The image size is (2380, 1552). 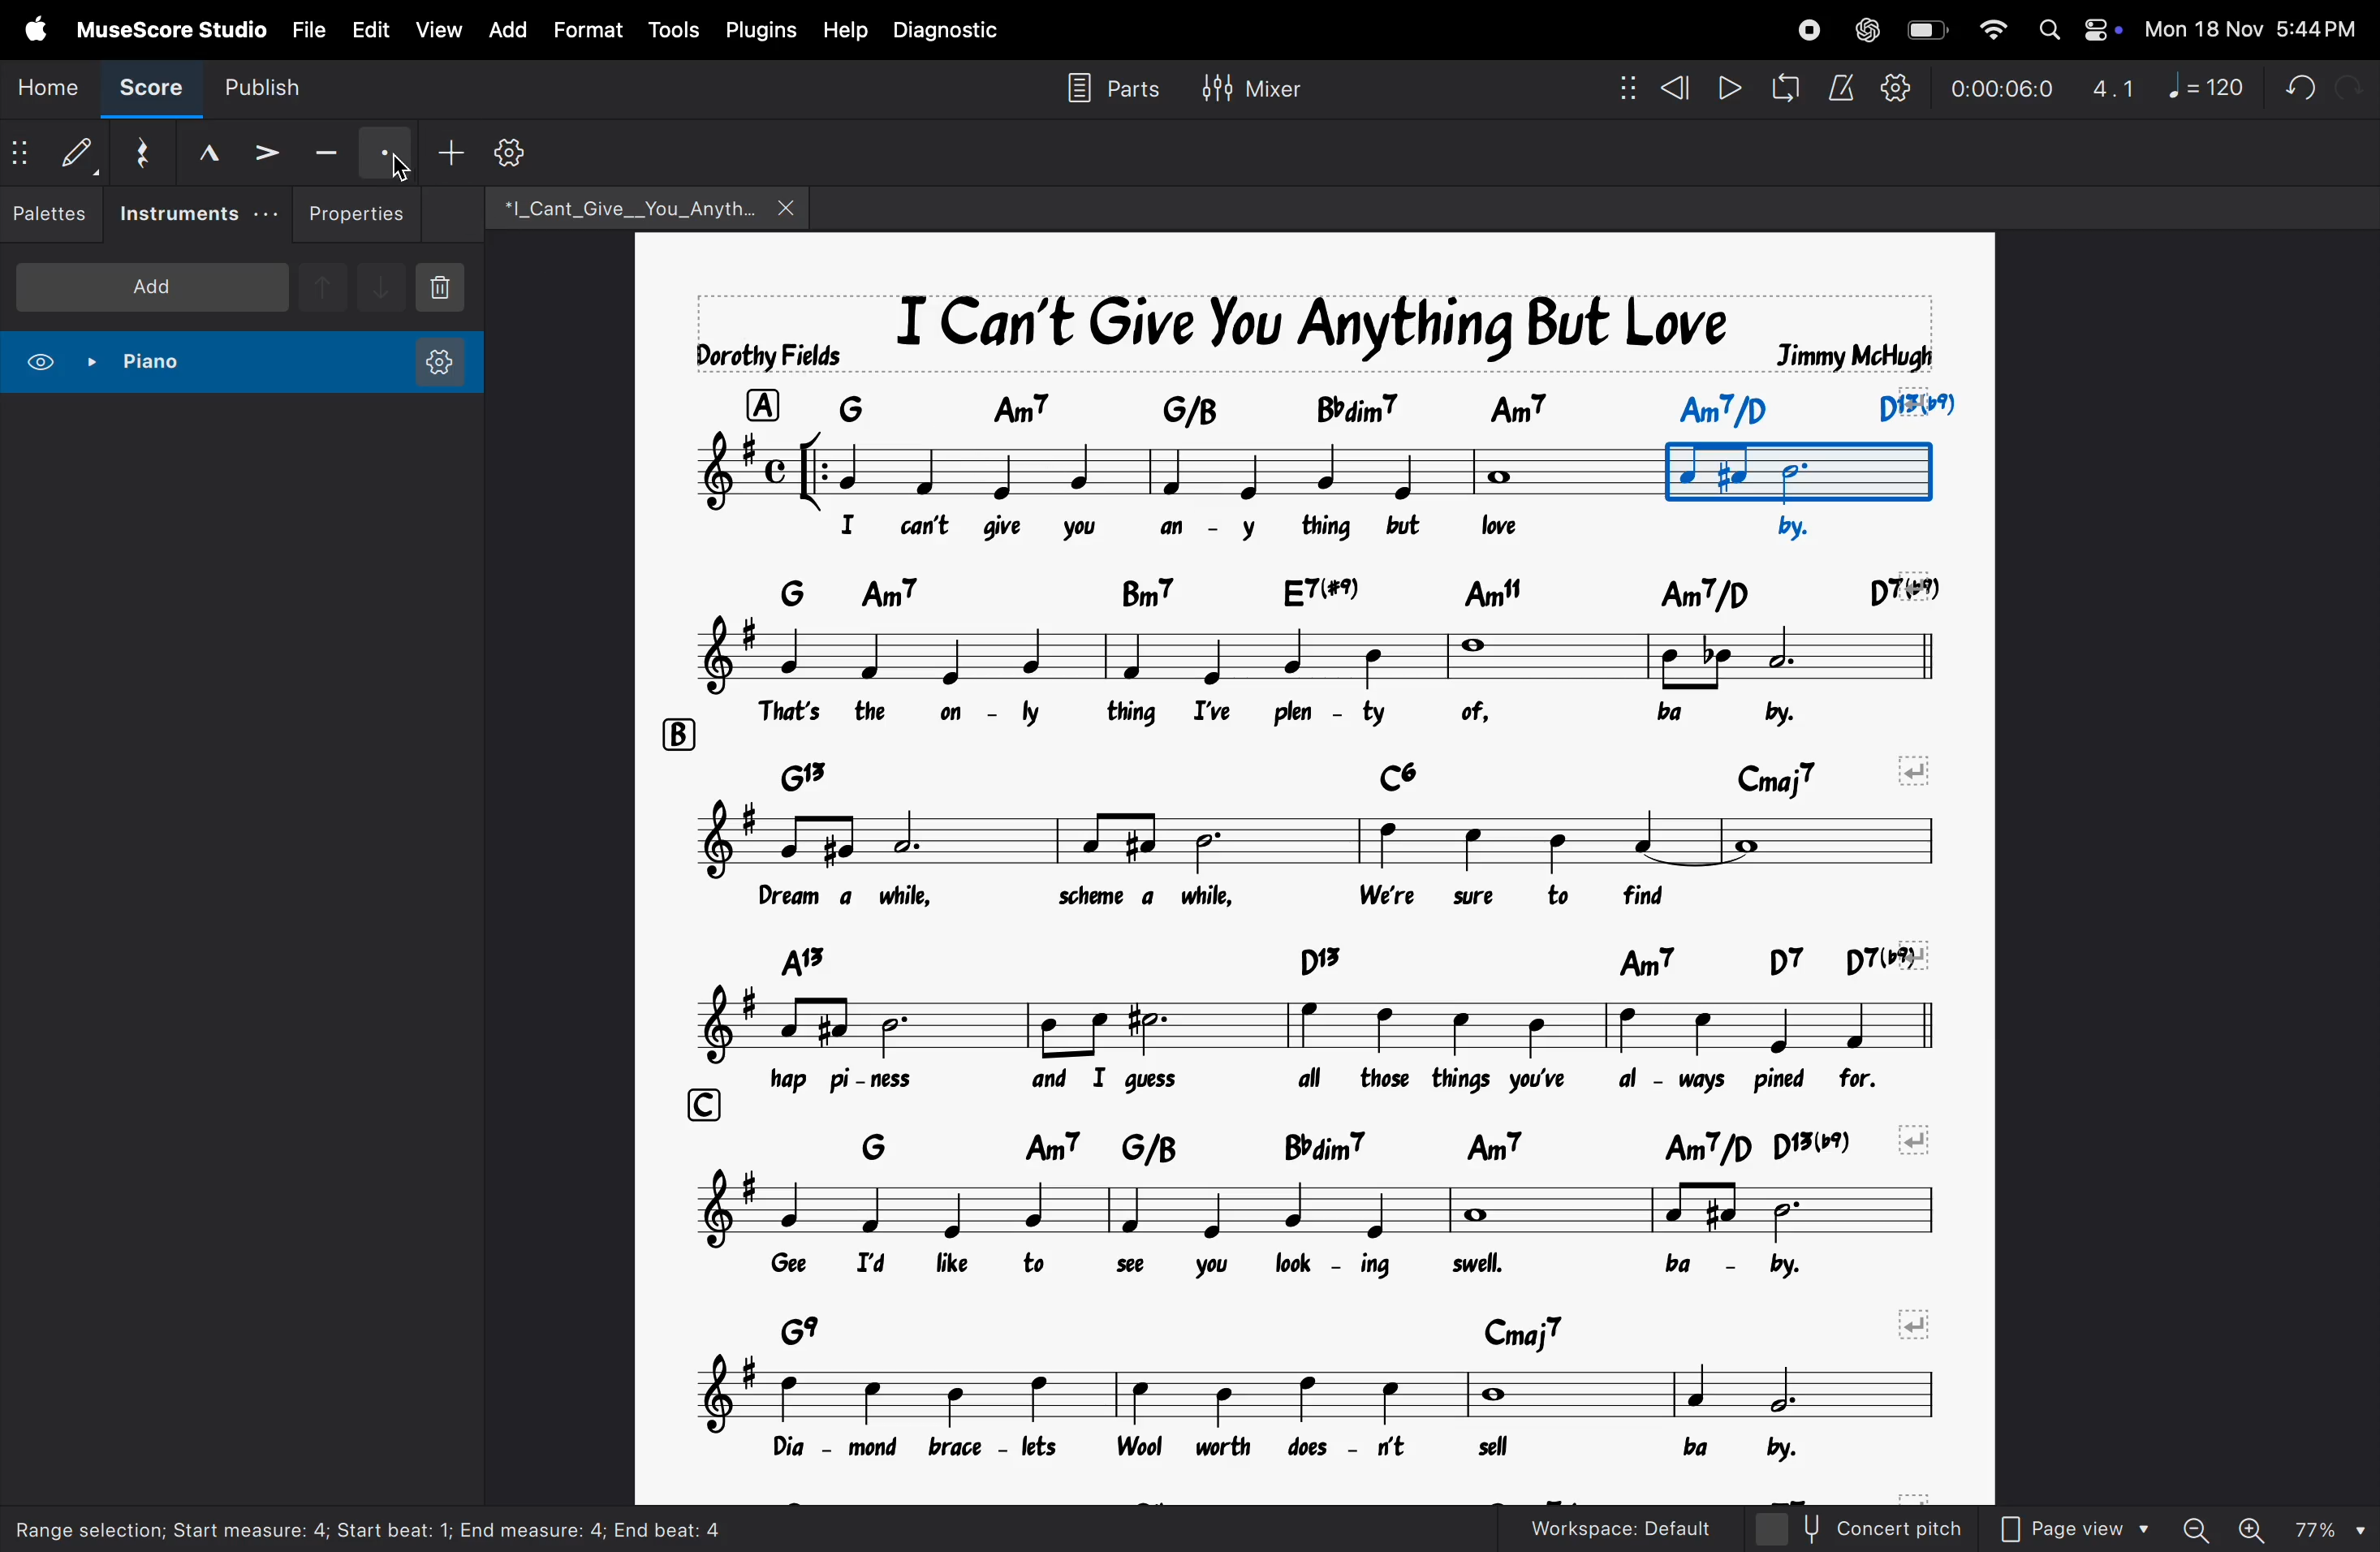 What do you see at coordinates (1857, 1527) in the screenshot?
I see `concert pitch` at bounding box center [1857, 1527].